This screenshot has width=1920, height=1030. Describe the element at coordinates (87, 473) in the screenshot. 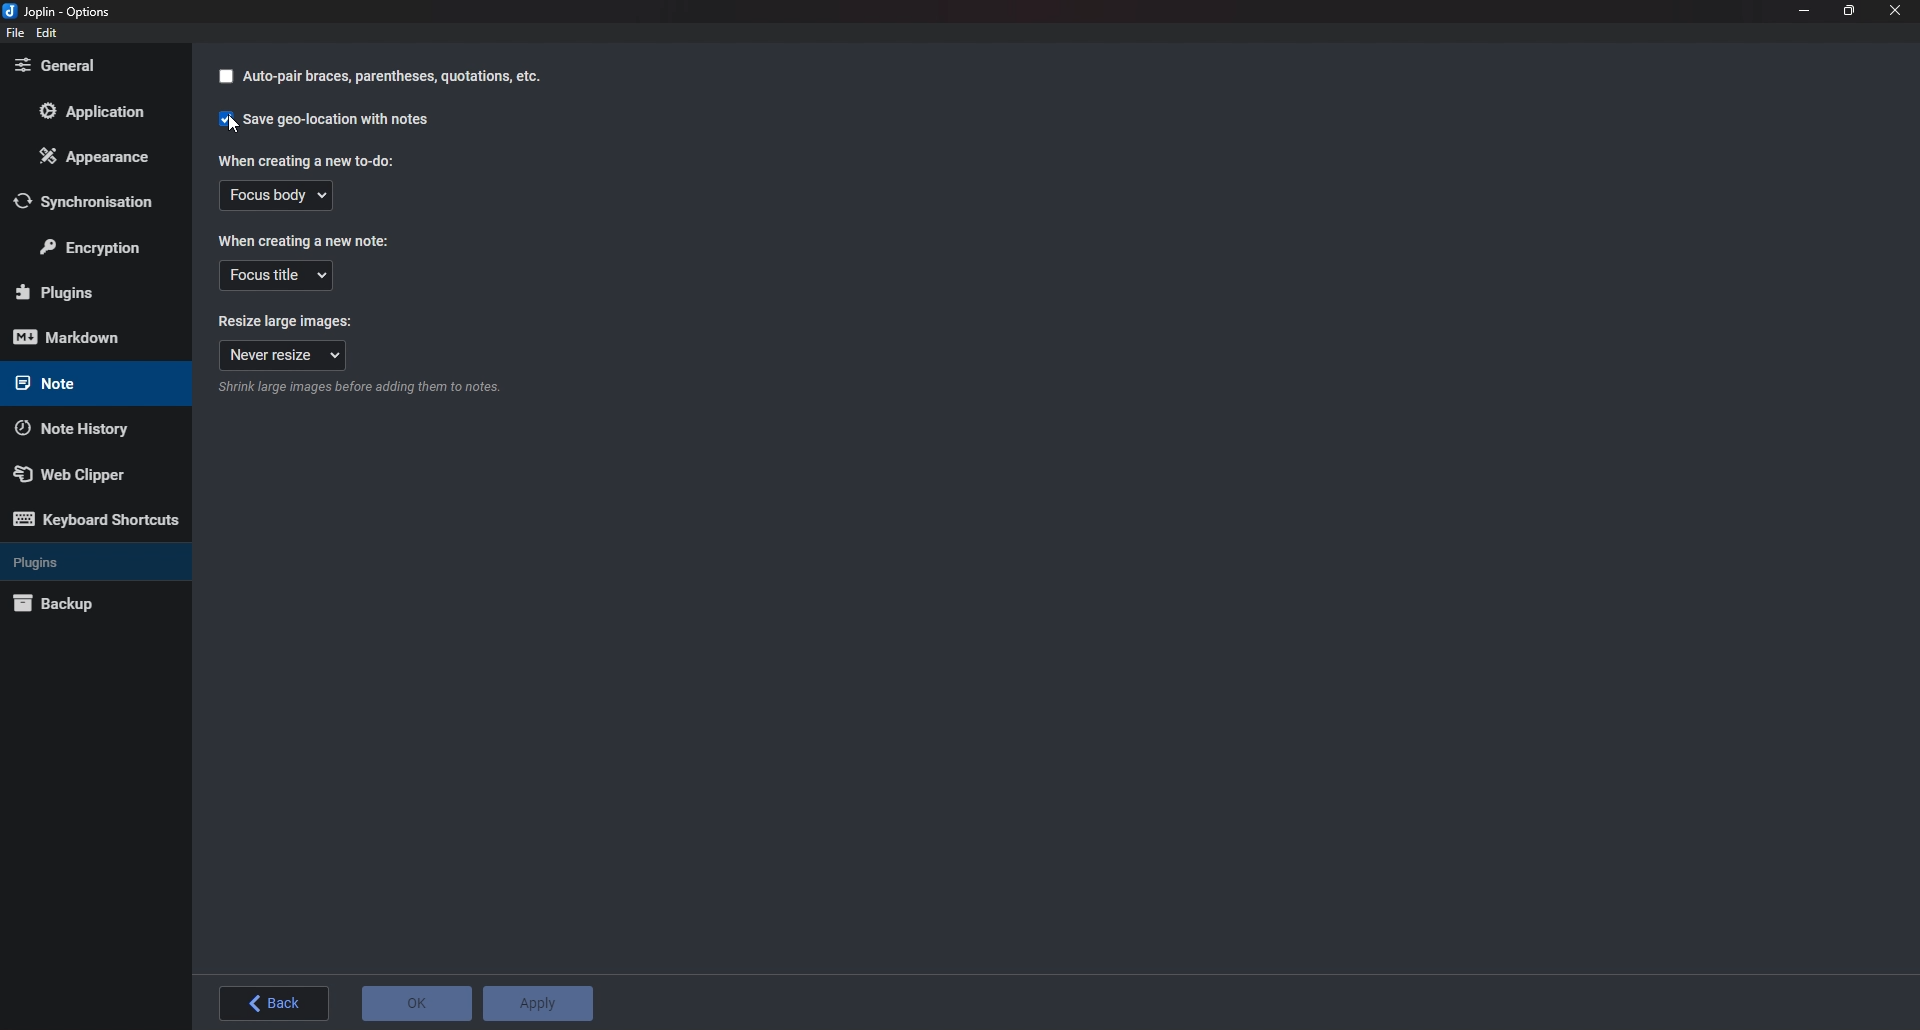

I see `Web Clipper` at that location.